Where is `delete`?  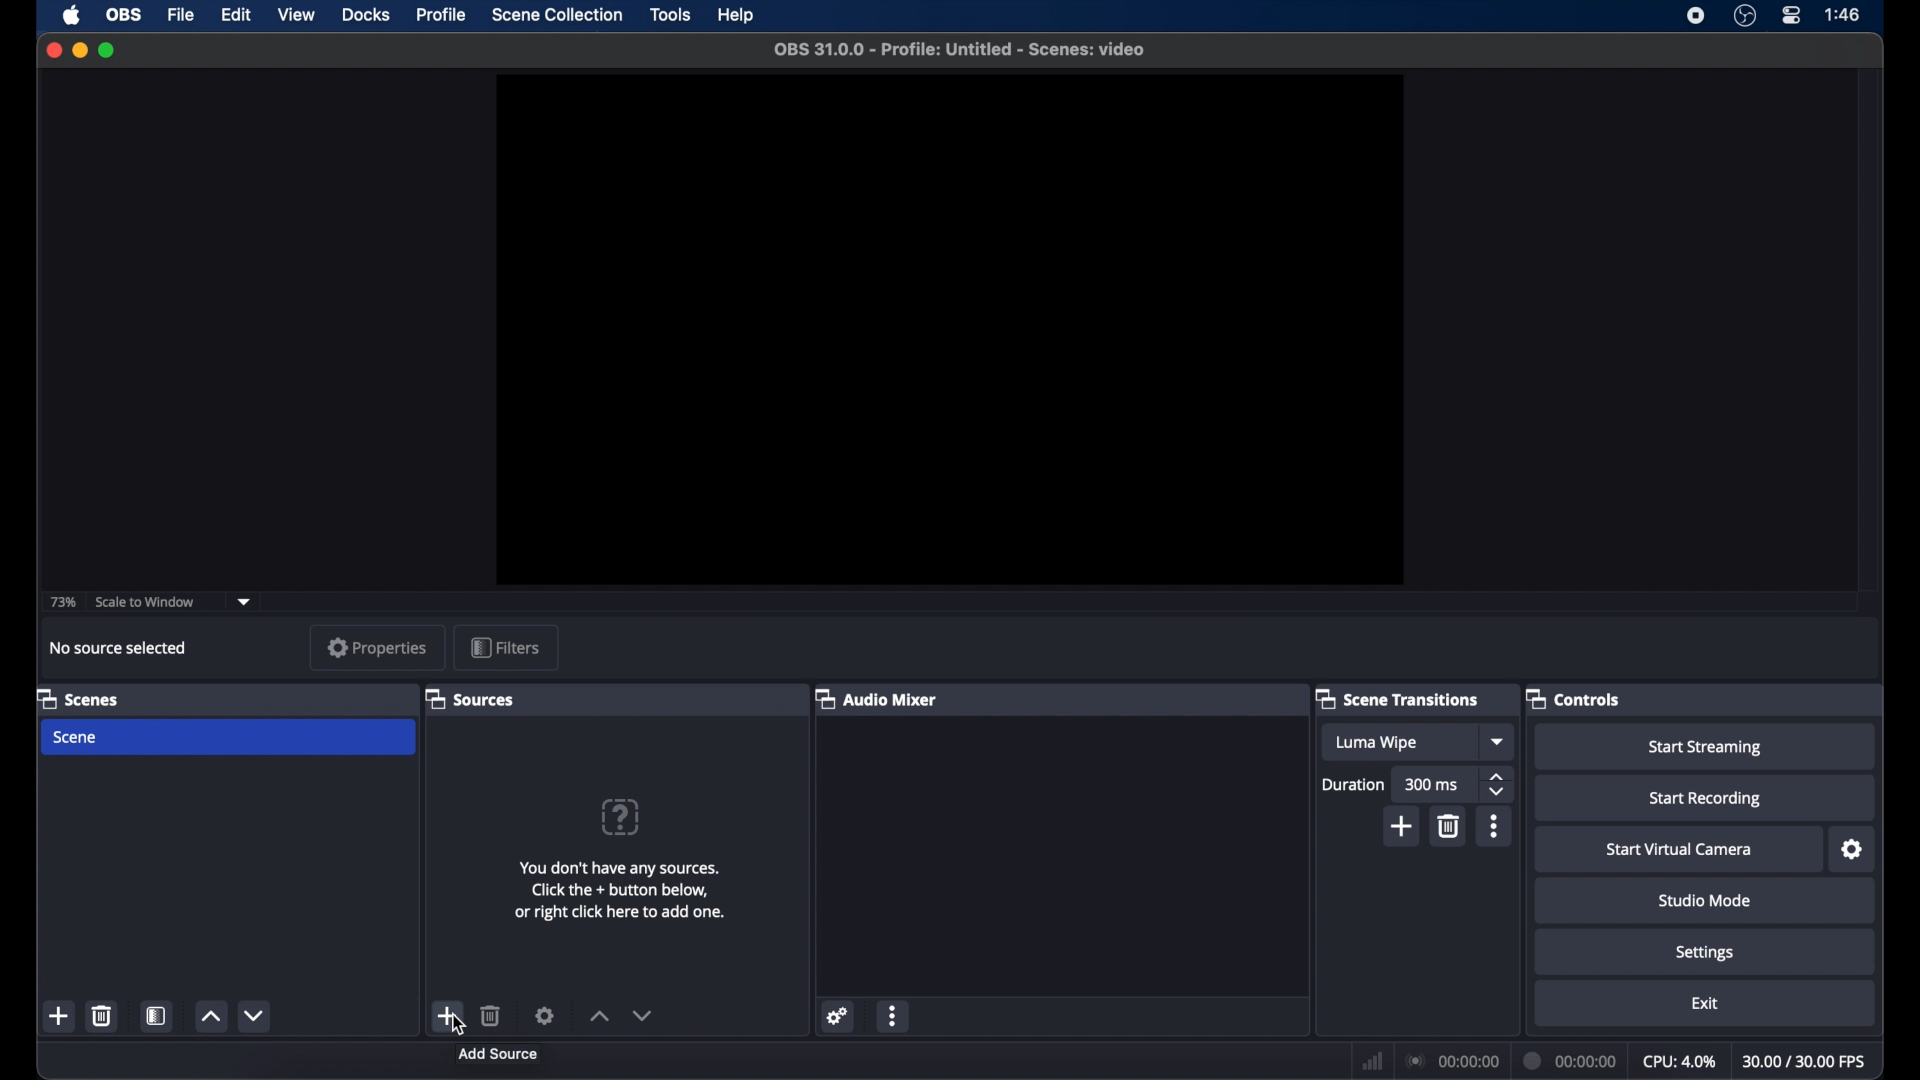 delete is located at coordinates (103, 1015).